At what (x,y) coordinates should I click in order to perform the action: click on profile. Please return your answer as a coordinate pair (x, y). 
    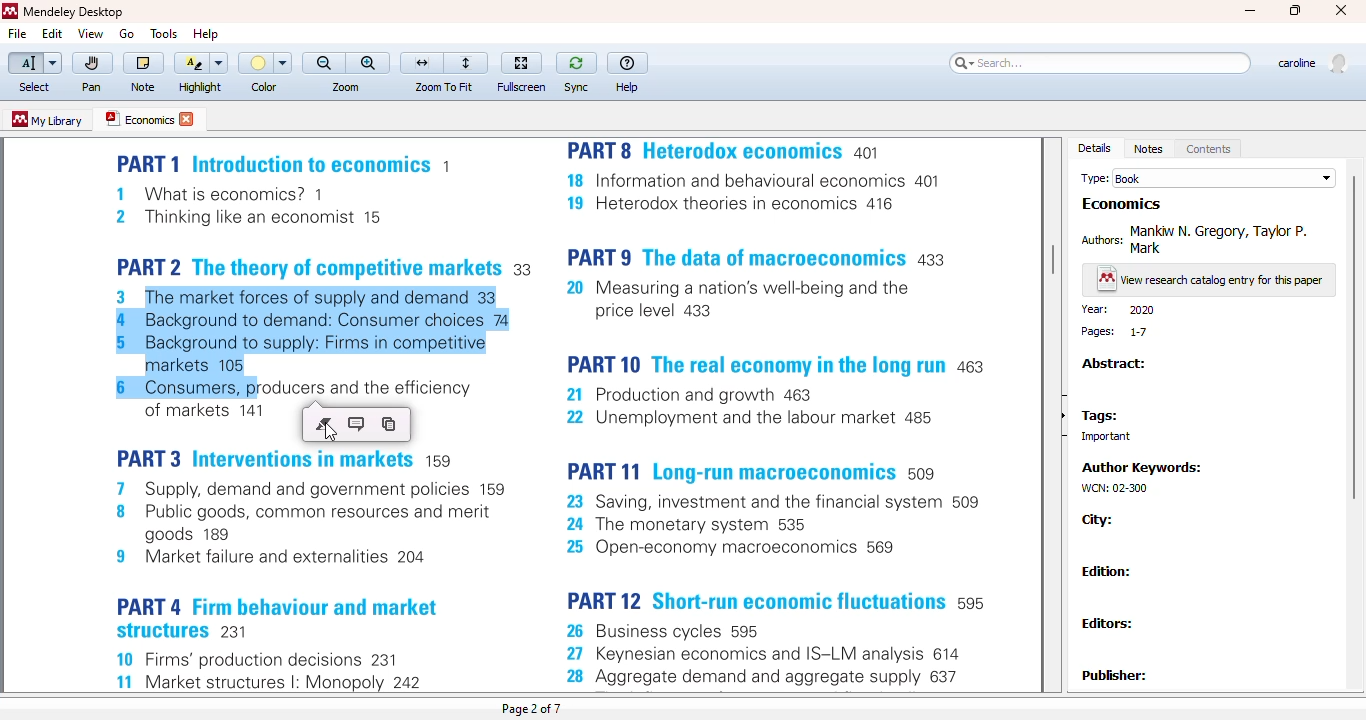
    Looking at the image, I should click on (1311, 64).